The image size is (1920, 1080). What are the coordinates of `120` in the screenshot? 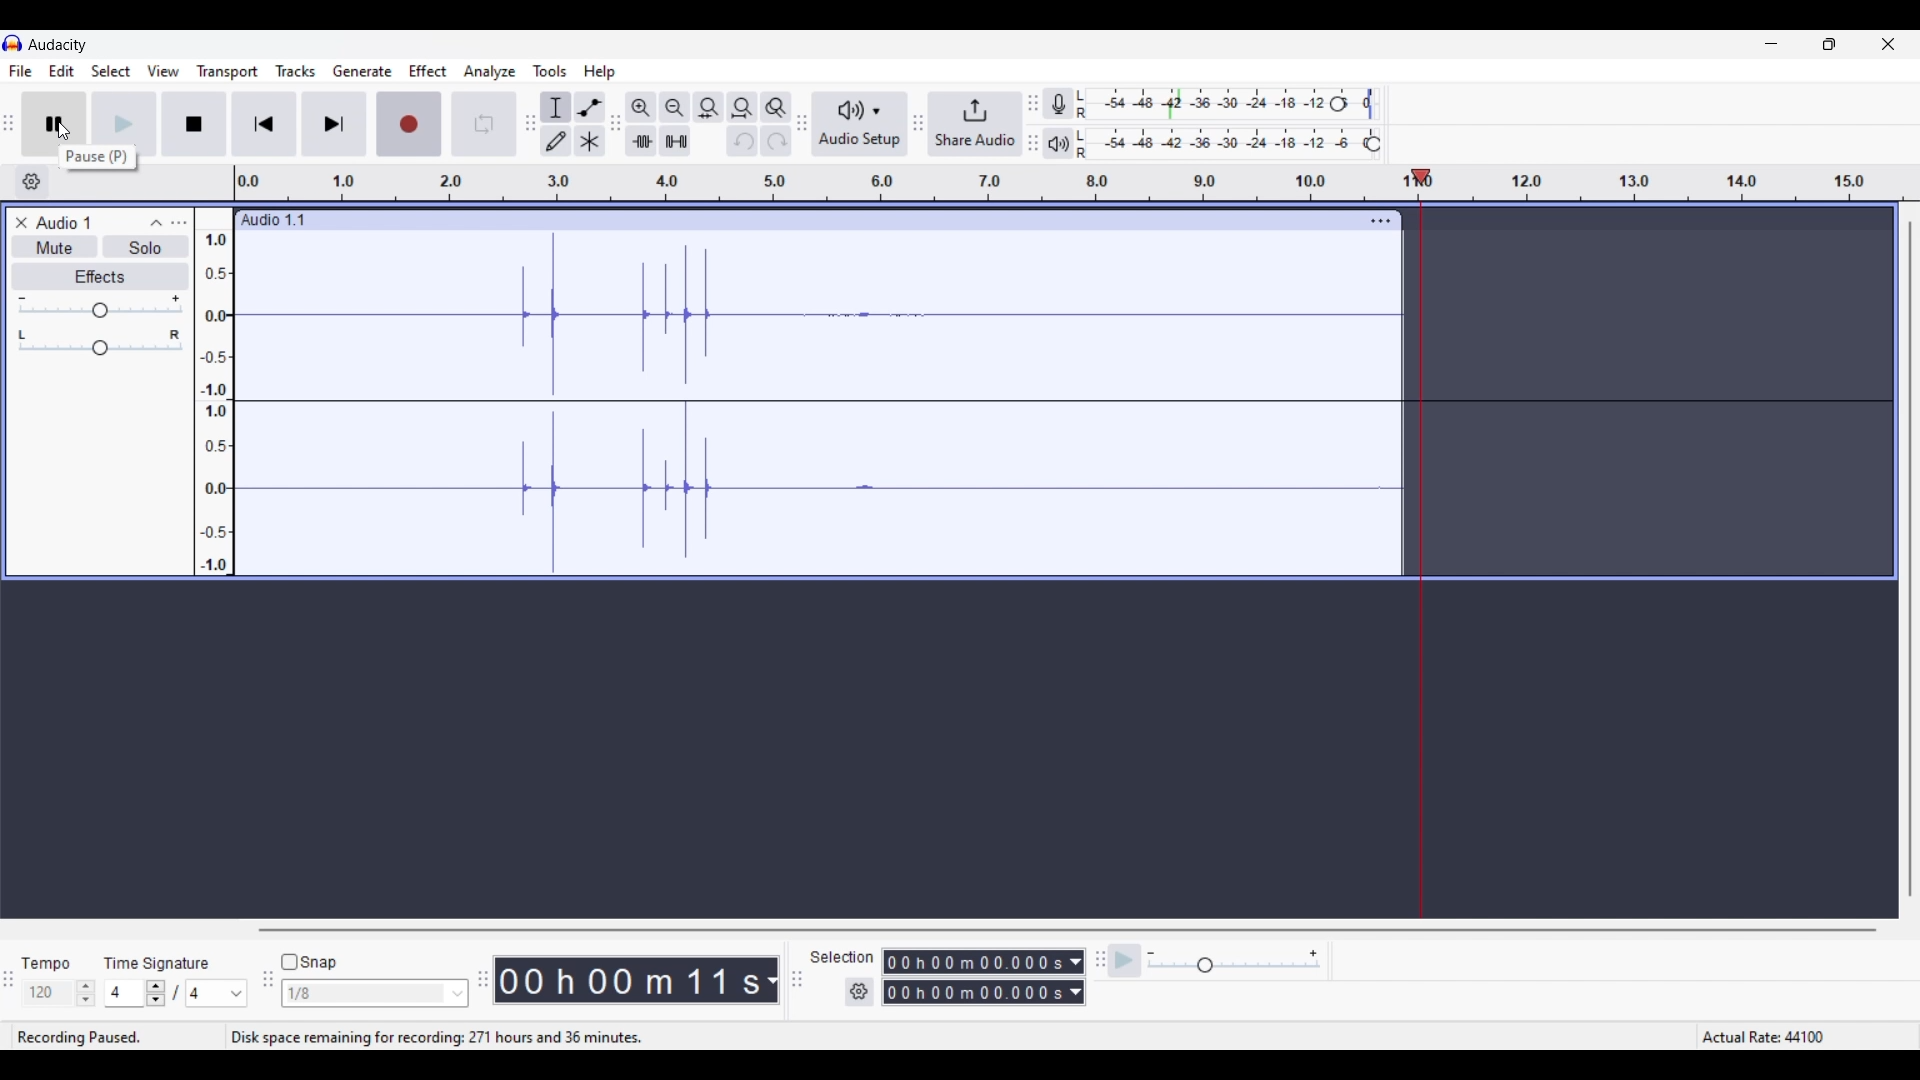 It's located at (48, 994).